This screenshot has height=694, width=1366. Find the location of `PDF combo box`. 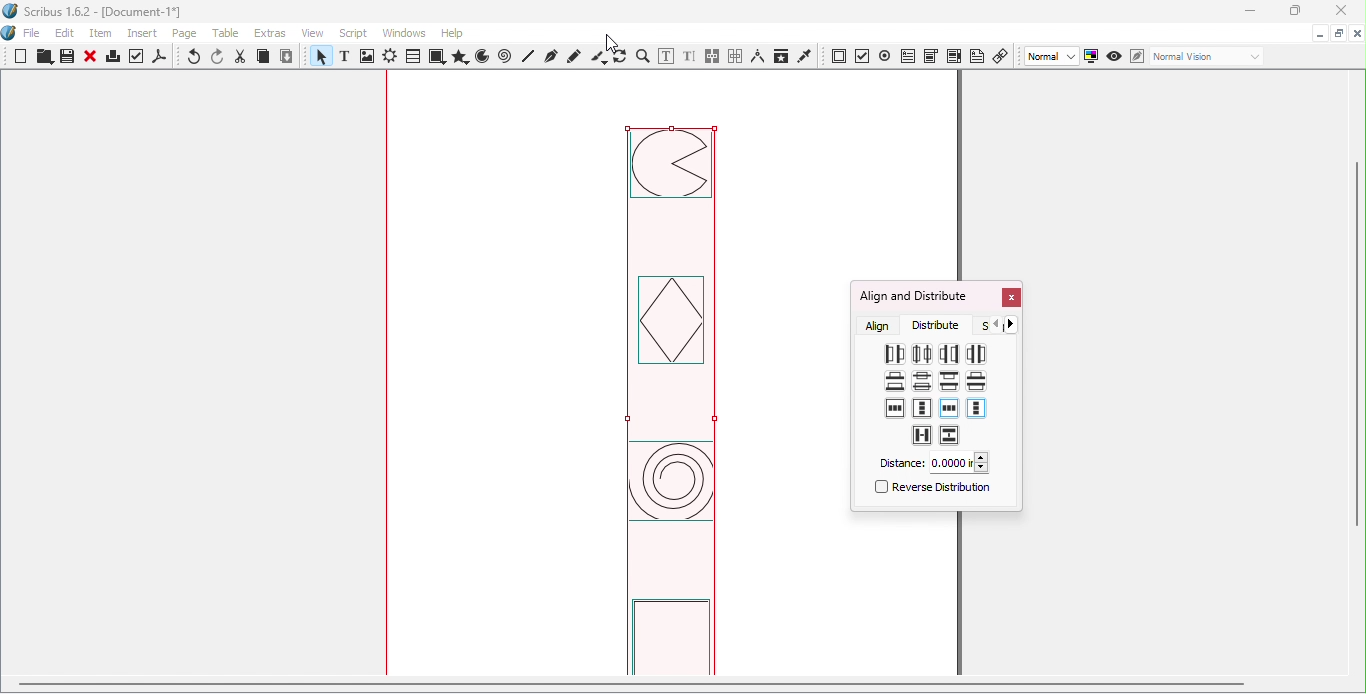

PDF combo box is located at coordinates (930, 56).